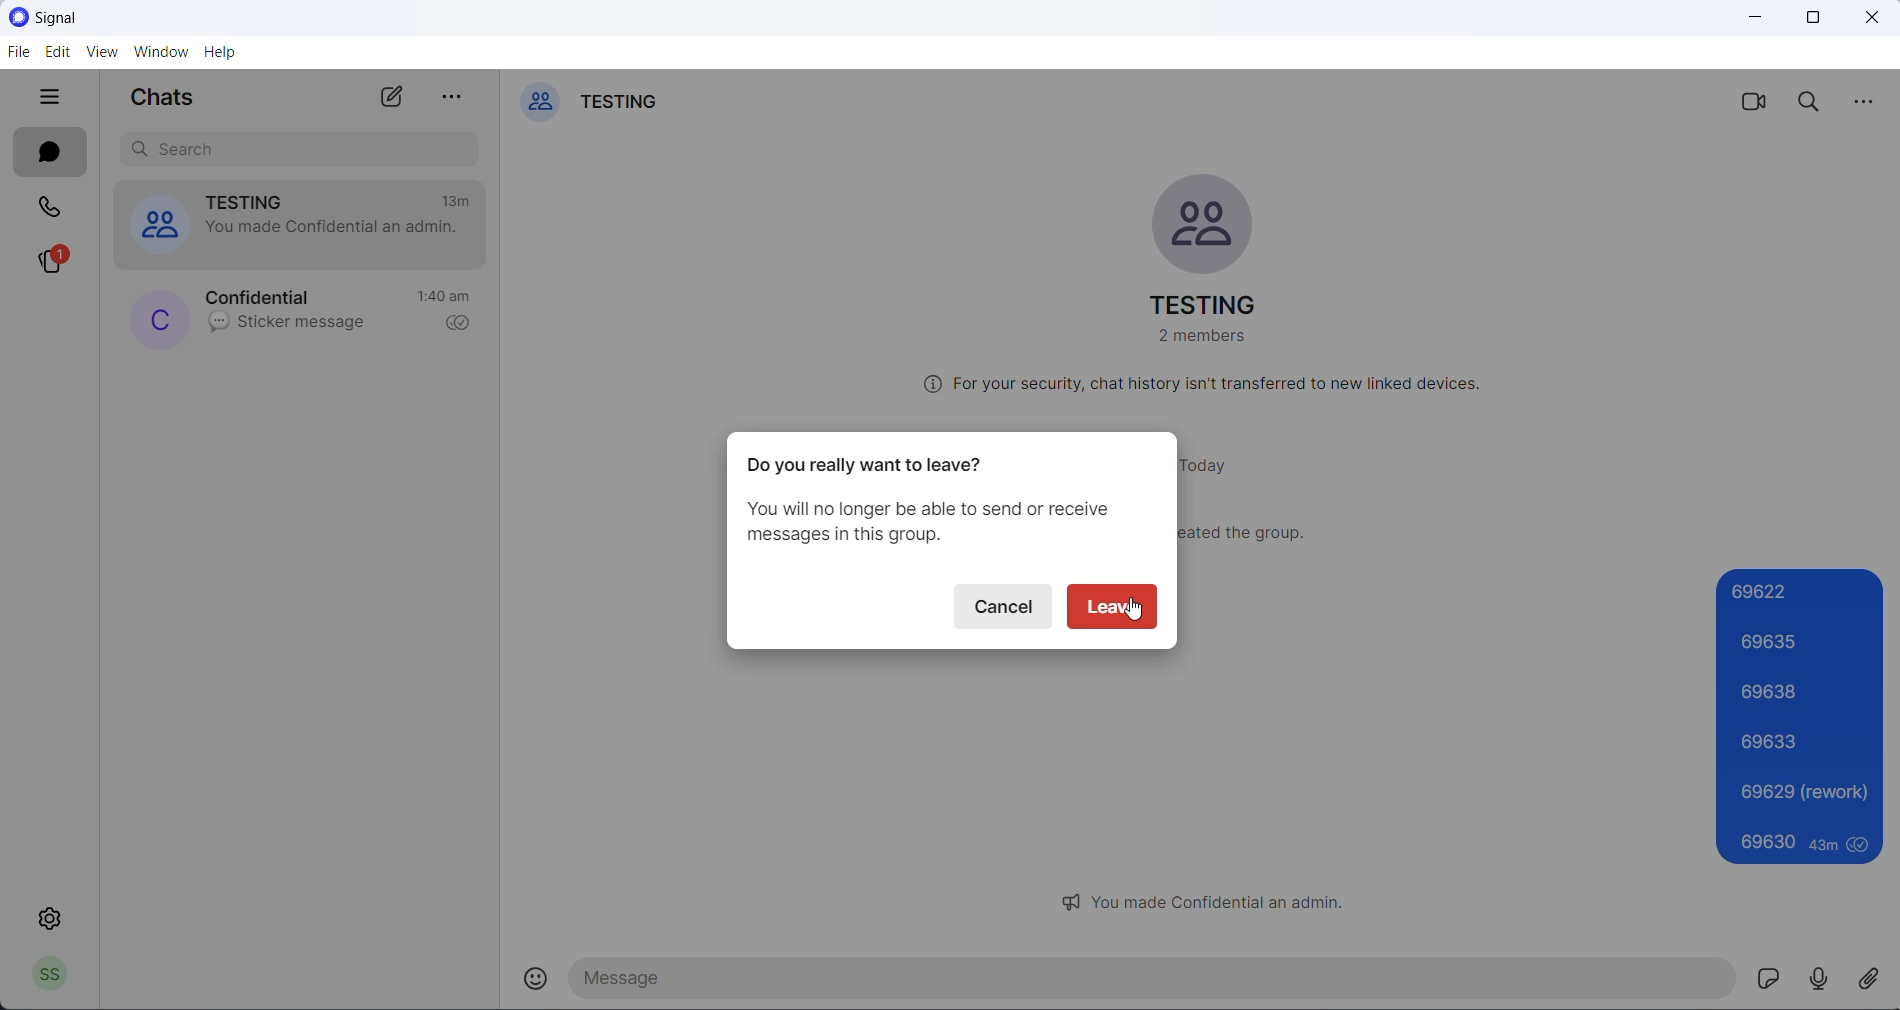 This screenshot has width=1900, height=1010. Describe the element at coordinates (1771, 978) in the screenshot. I see `sticker` at that location.